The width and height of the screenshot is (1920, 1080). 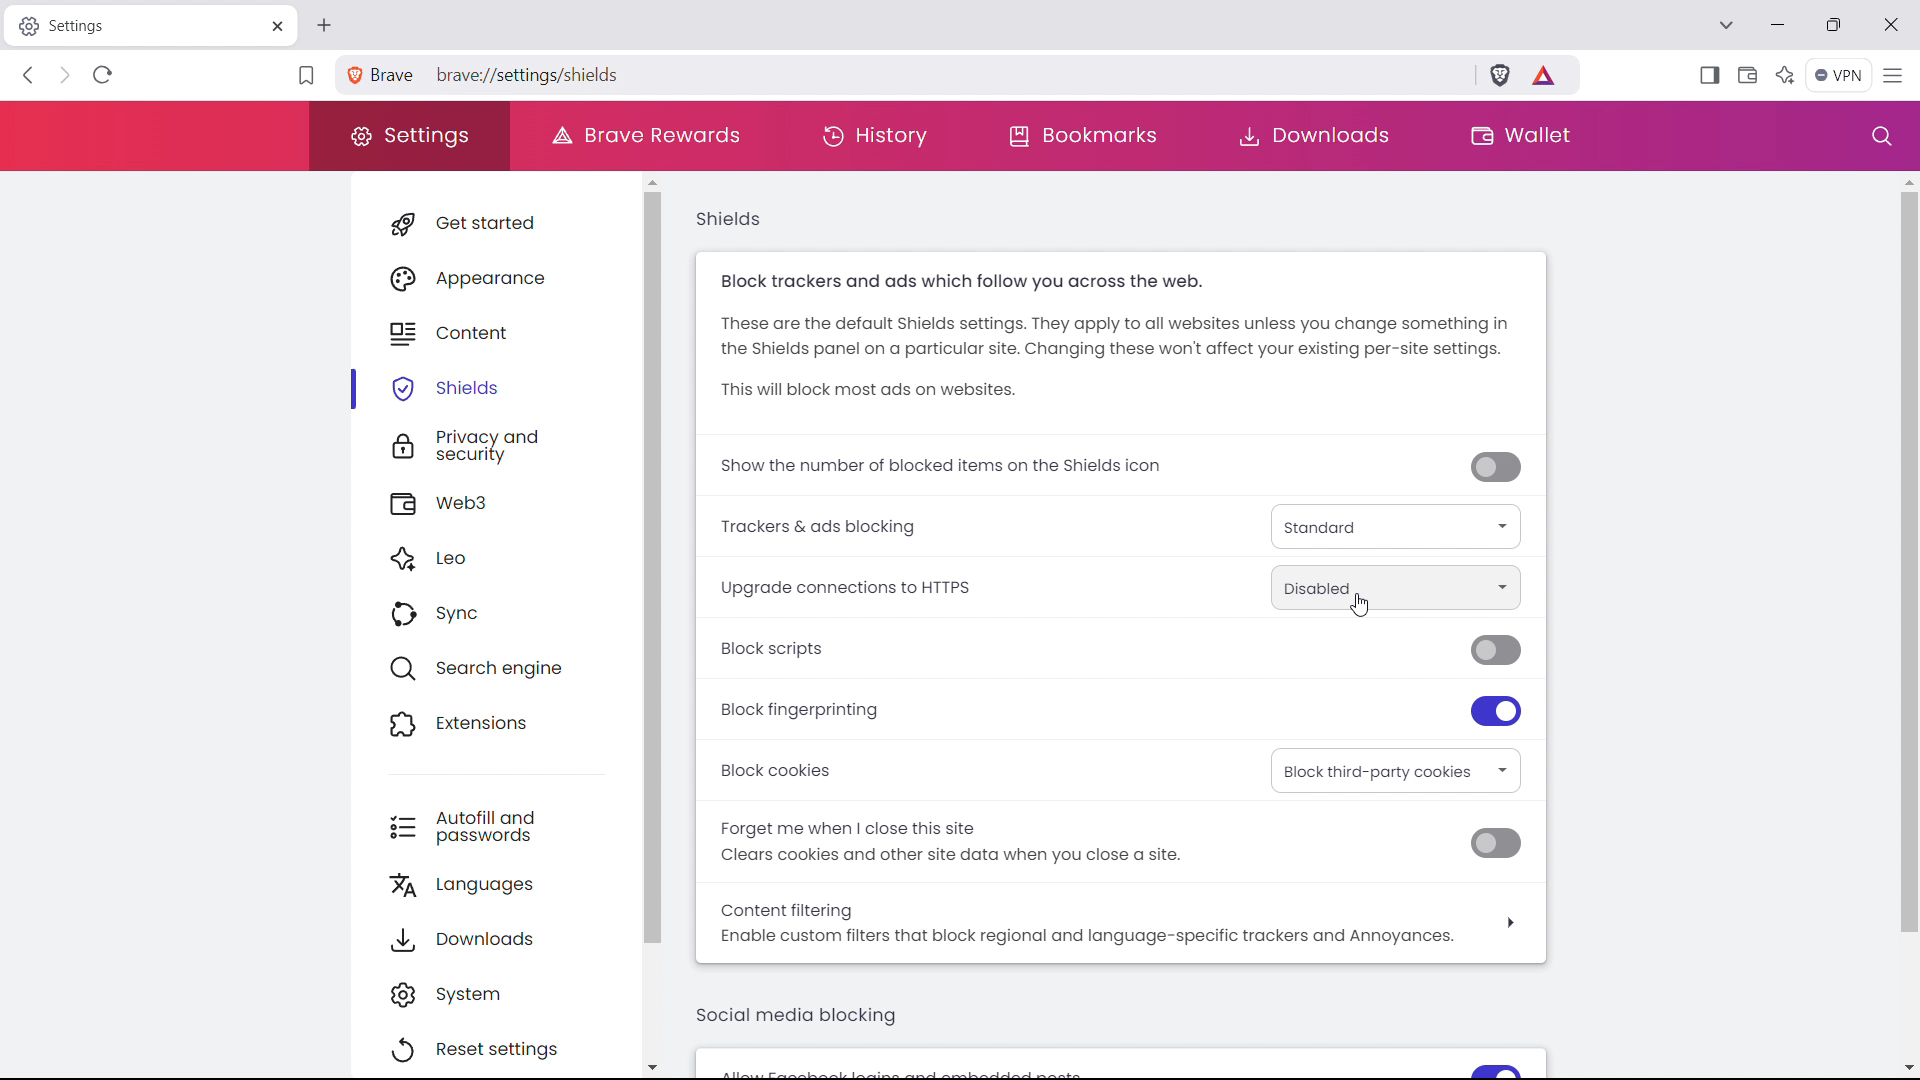 What do you see at coordinates (133, 25) in the screenshot?
I see `tabtitle` at bounding box center [133, 25].